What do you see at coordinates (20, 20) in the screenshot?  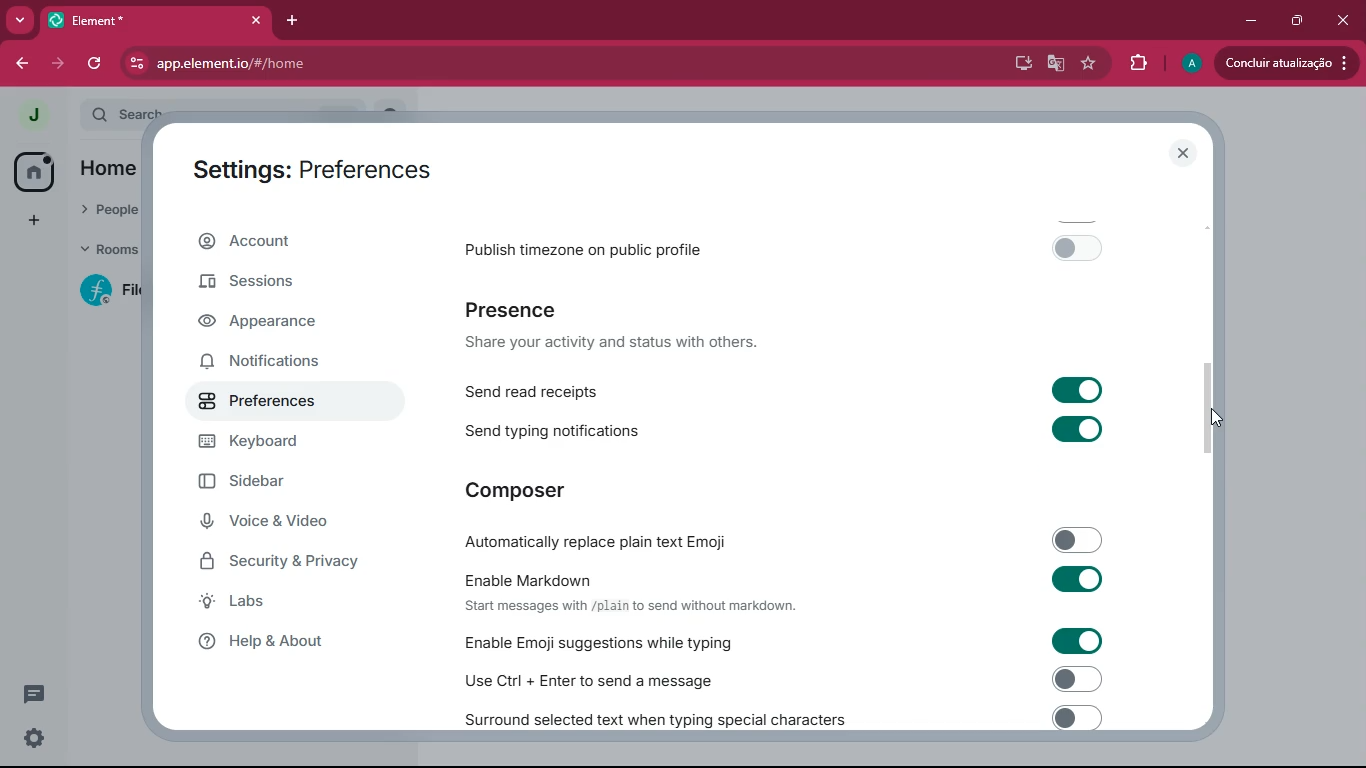 I see `more` at bounding box center [20, 20].